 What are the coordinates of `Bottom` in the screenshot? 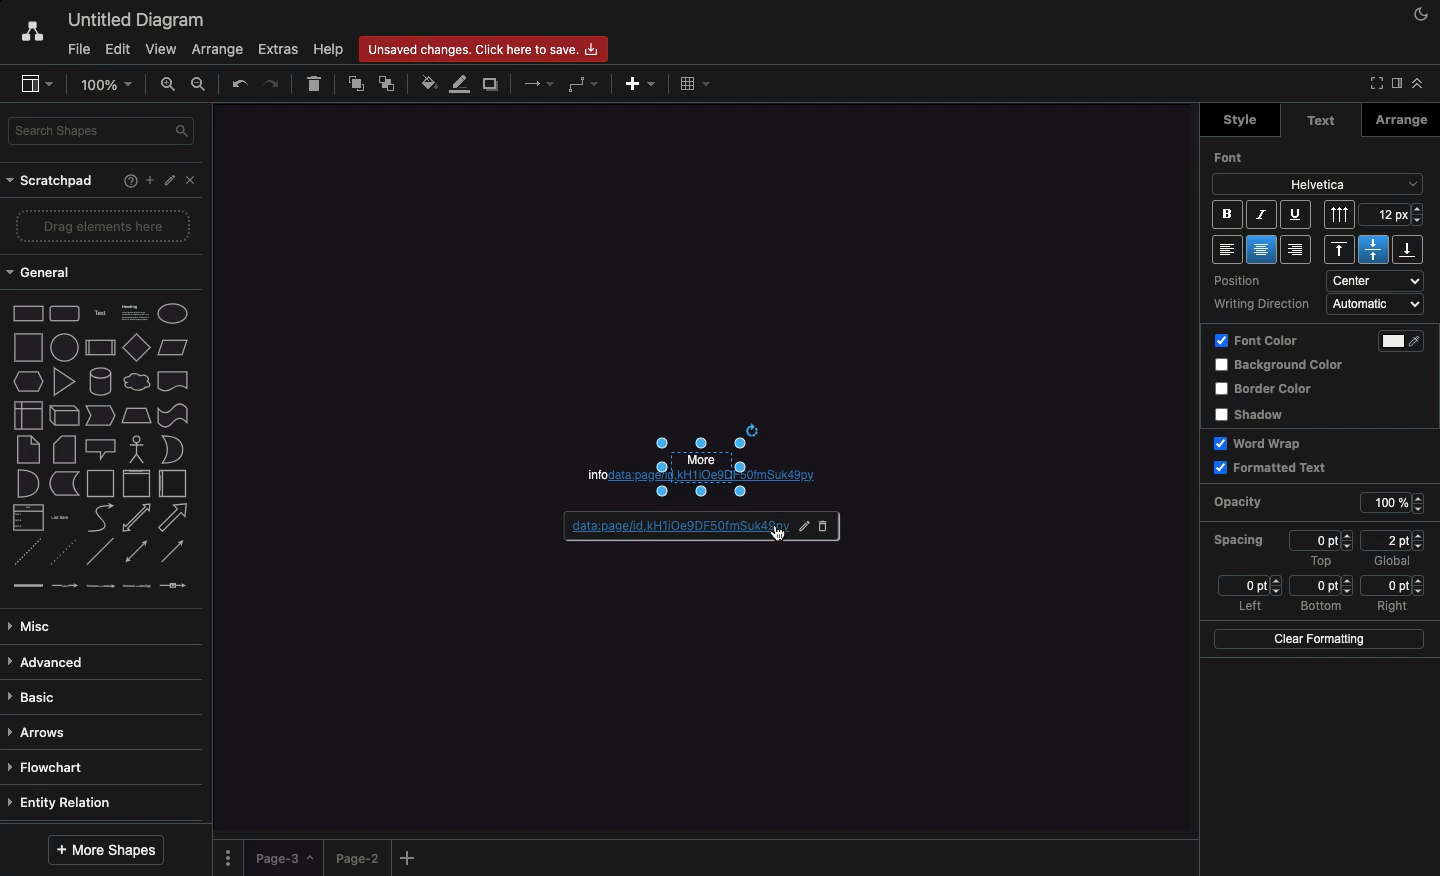 It's located at (1407, 249).